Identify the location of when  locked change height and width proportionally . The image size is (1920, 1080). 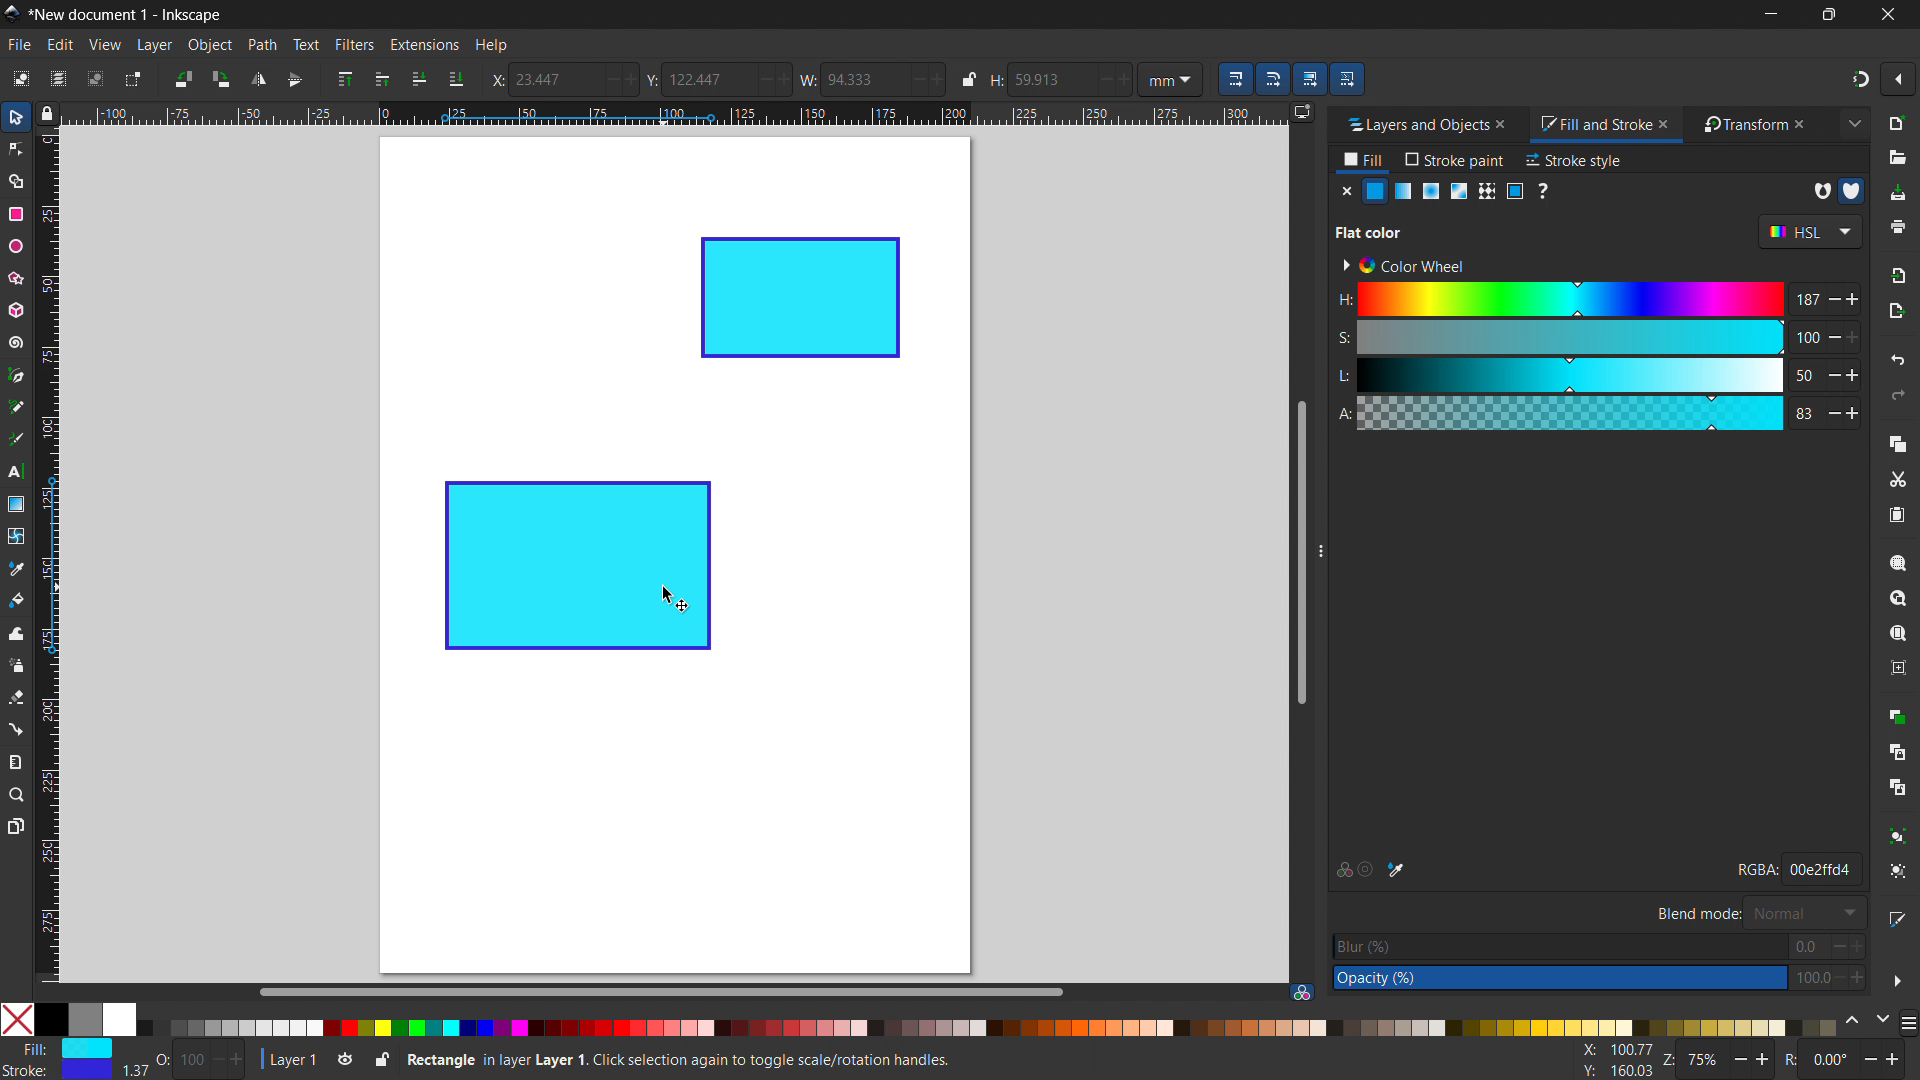
(969, 79).